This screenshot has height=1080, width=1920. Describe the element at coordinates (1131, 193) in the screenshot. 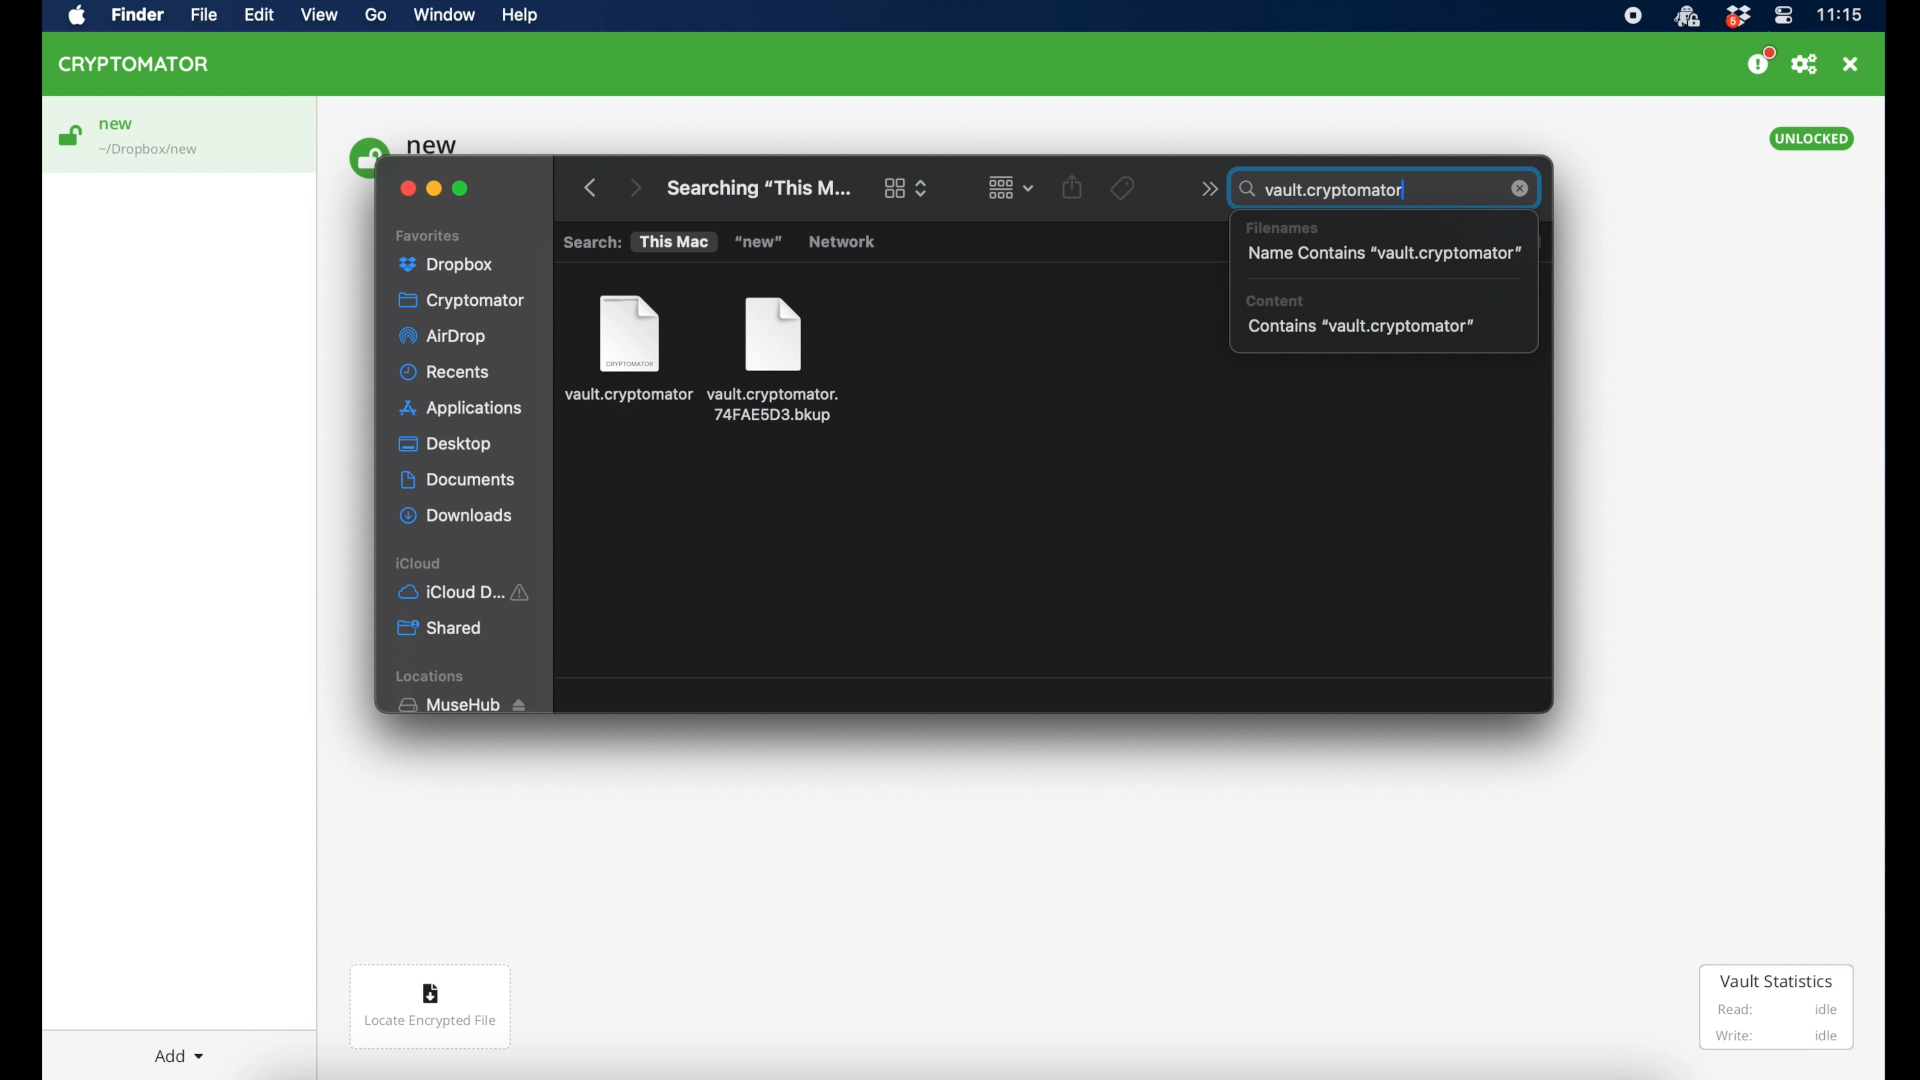

I see `Tags` at that location.